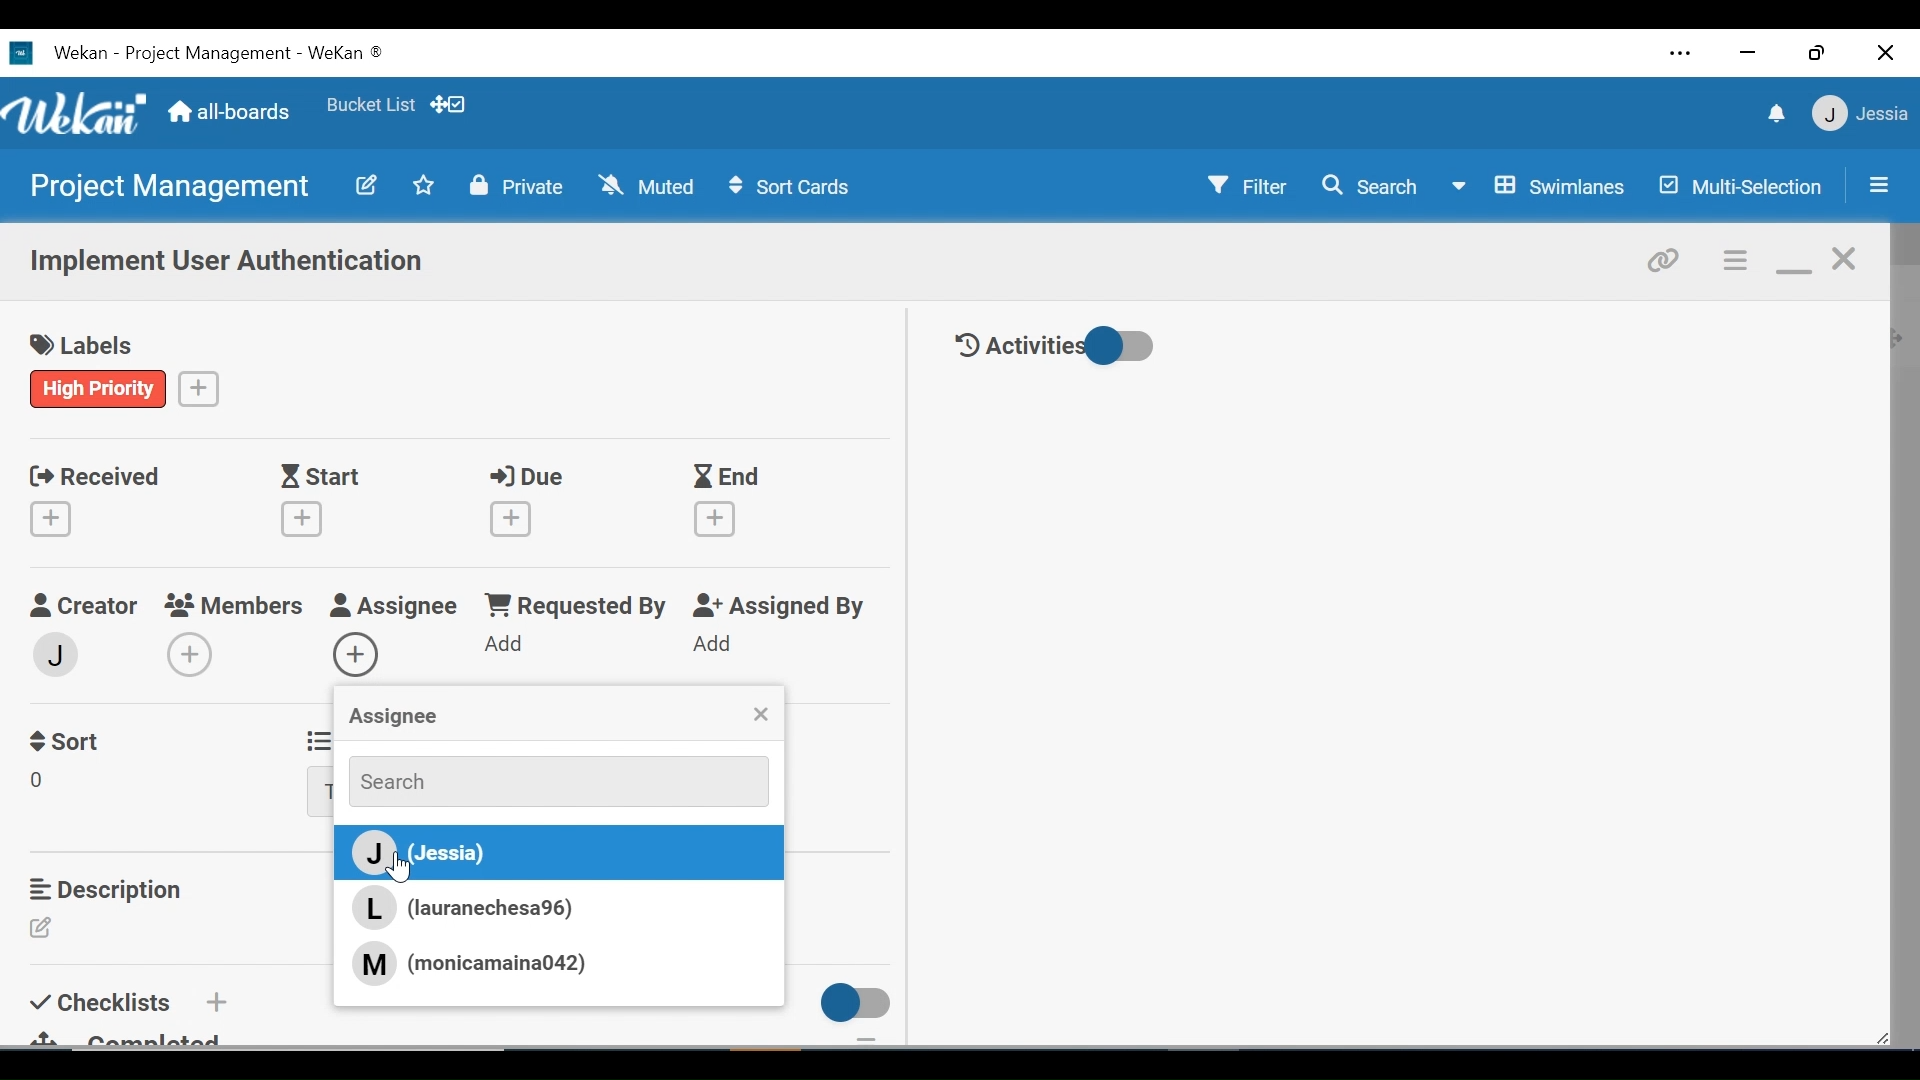 Image resolution: width=1920 pixels, height=1080 pixels. I want to click on Add Member, so click(357, 656).